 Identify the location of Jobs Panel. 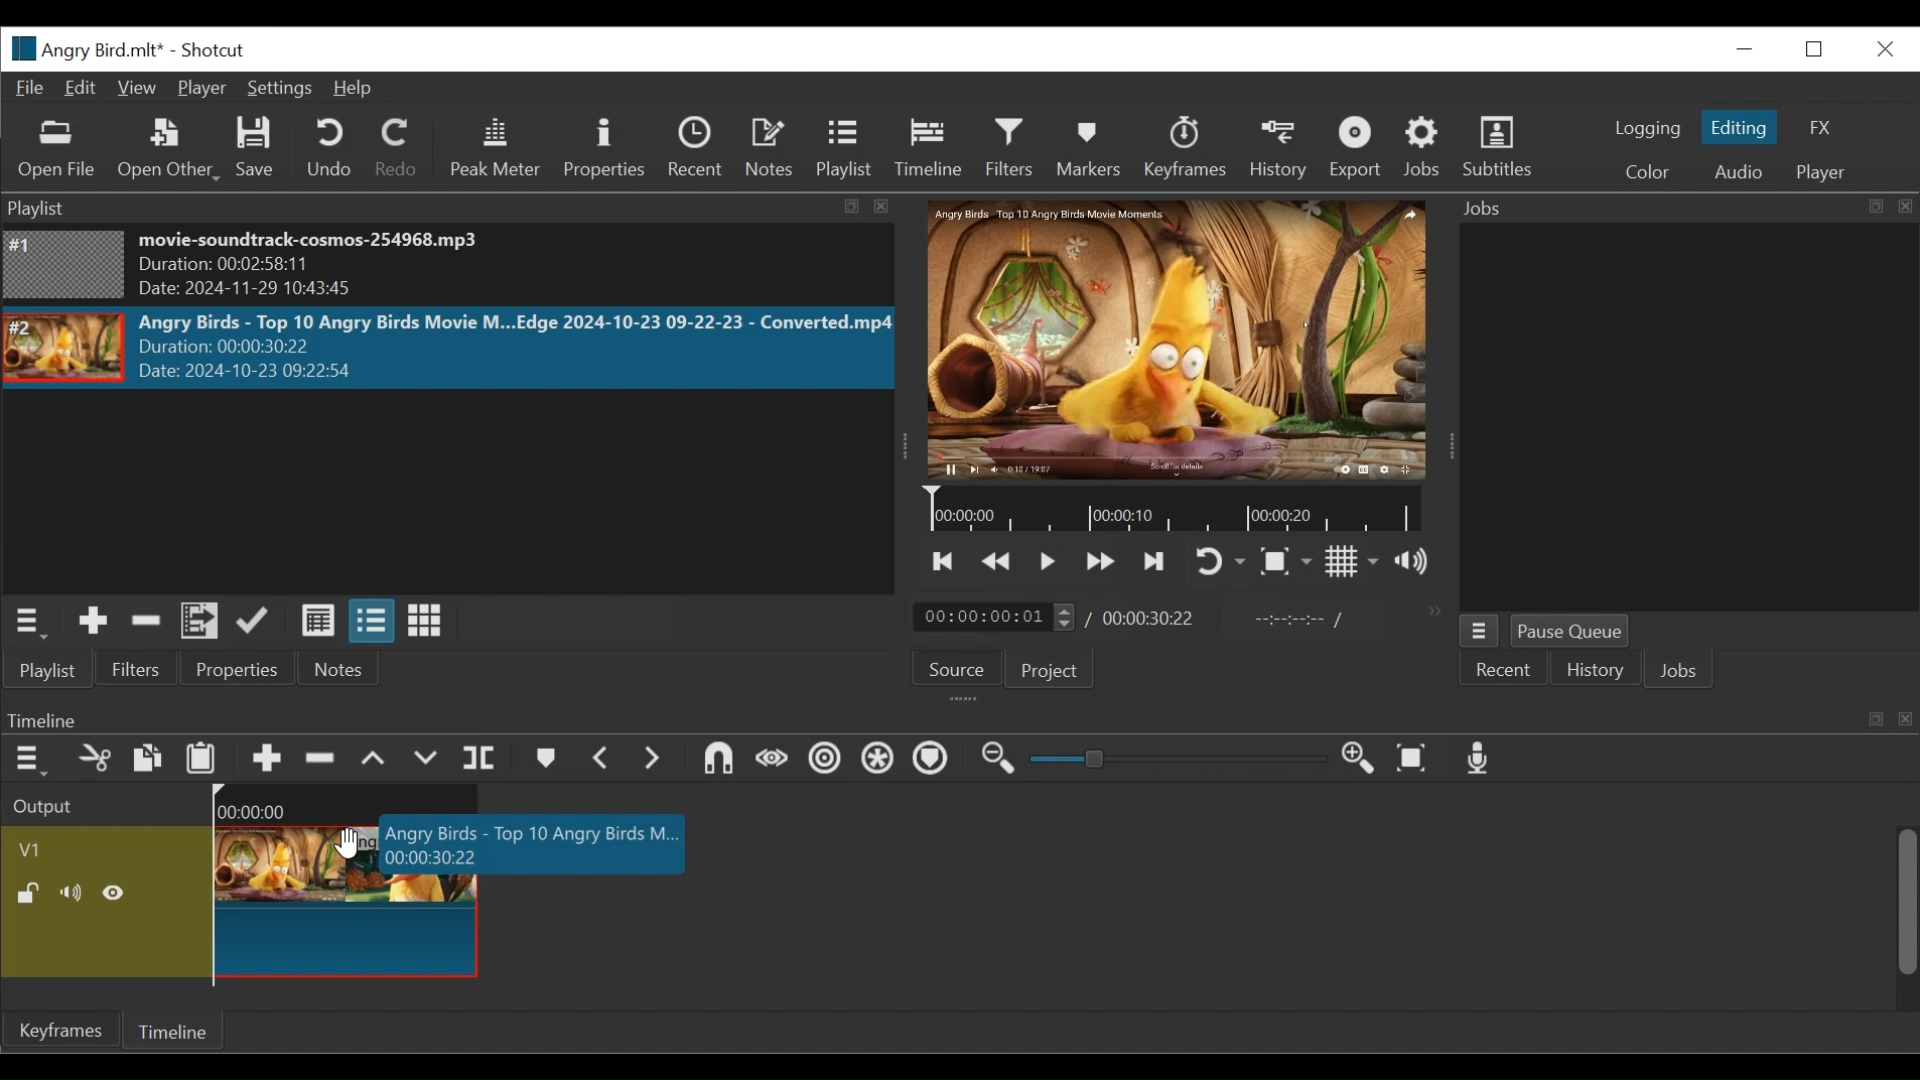
(1668, 418).